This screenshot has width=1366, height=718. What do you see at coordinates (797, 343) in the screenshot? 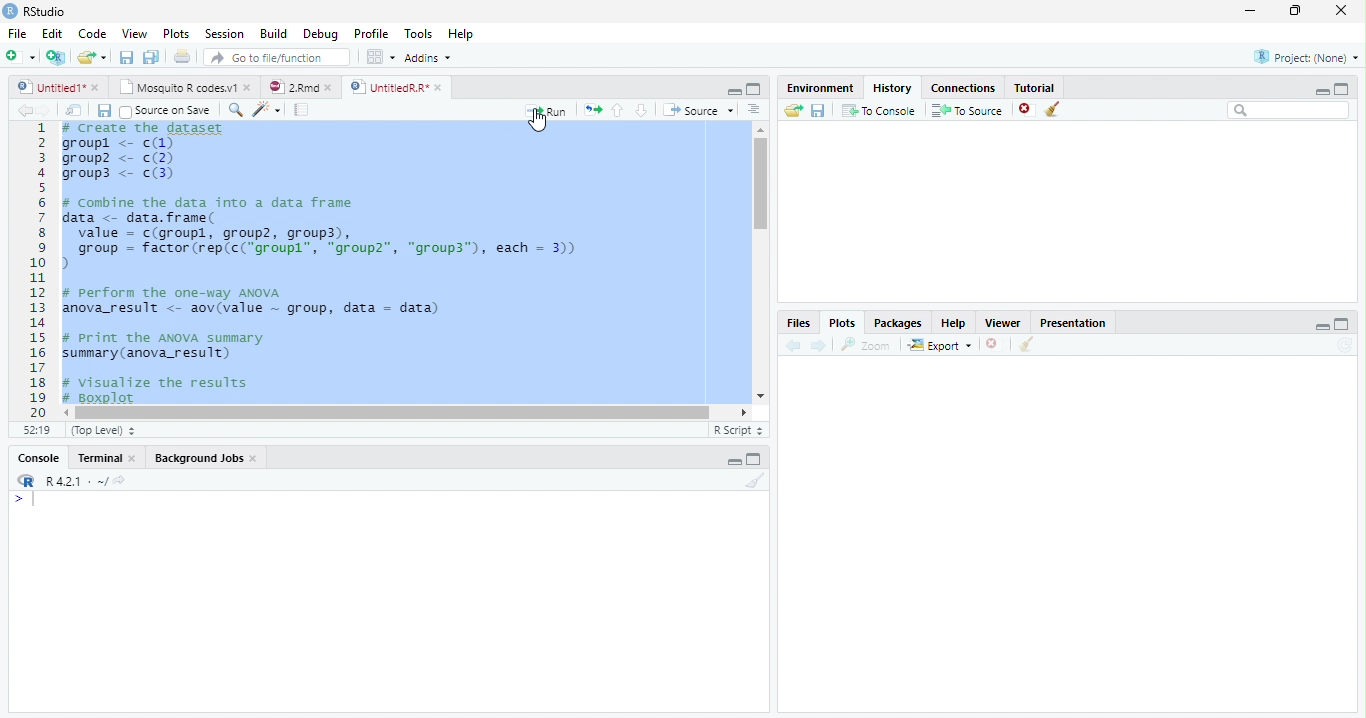
I see `back` at bounding box center [797, 343].